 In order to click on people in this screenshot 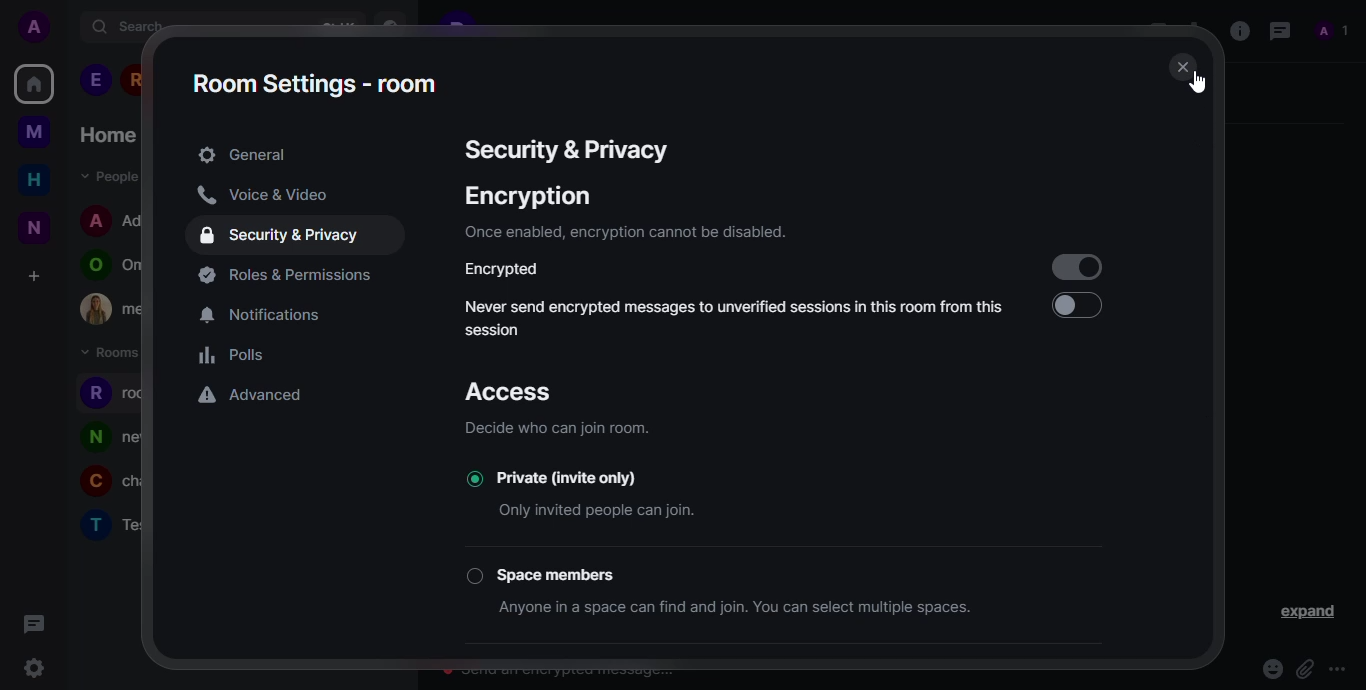, I will do `click(1335, 32)`.